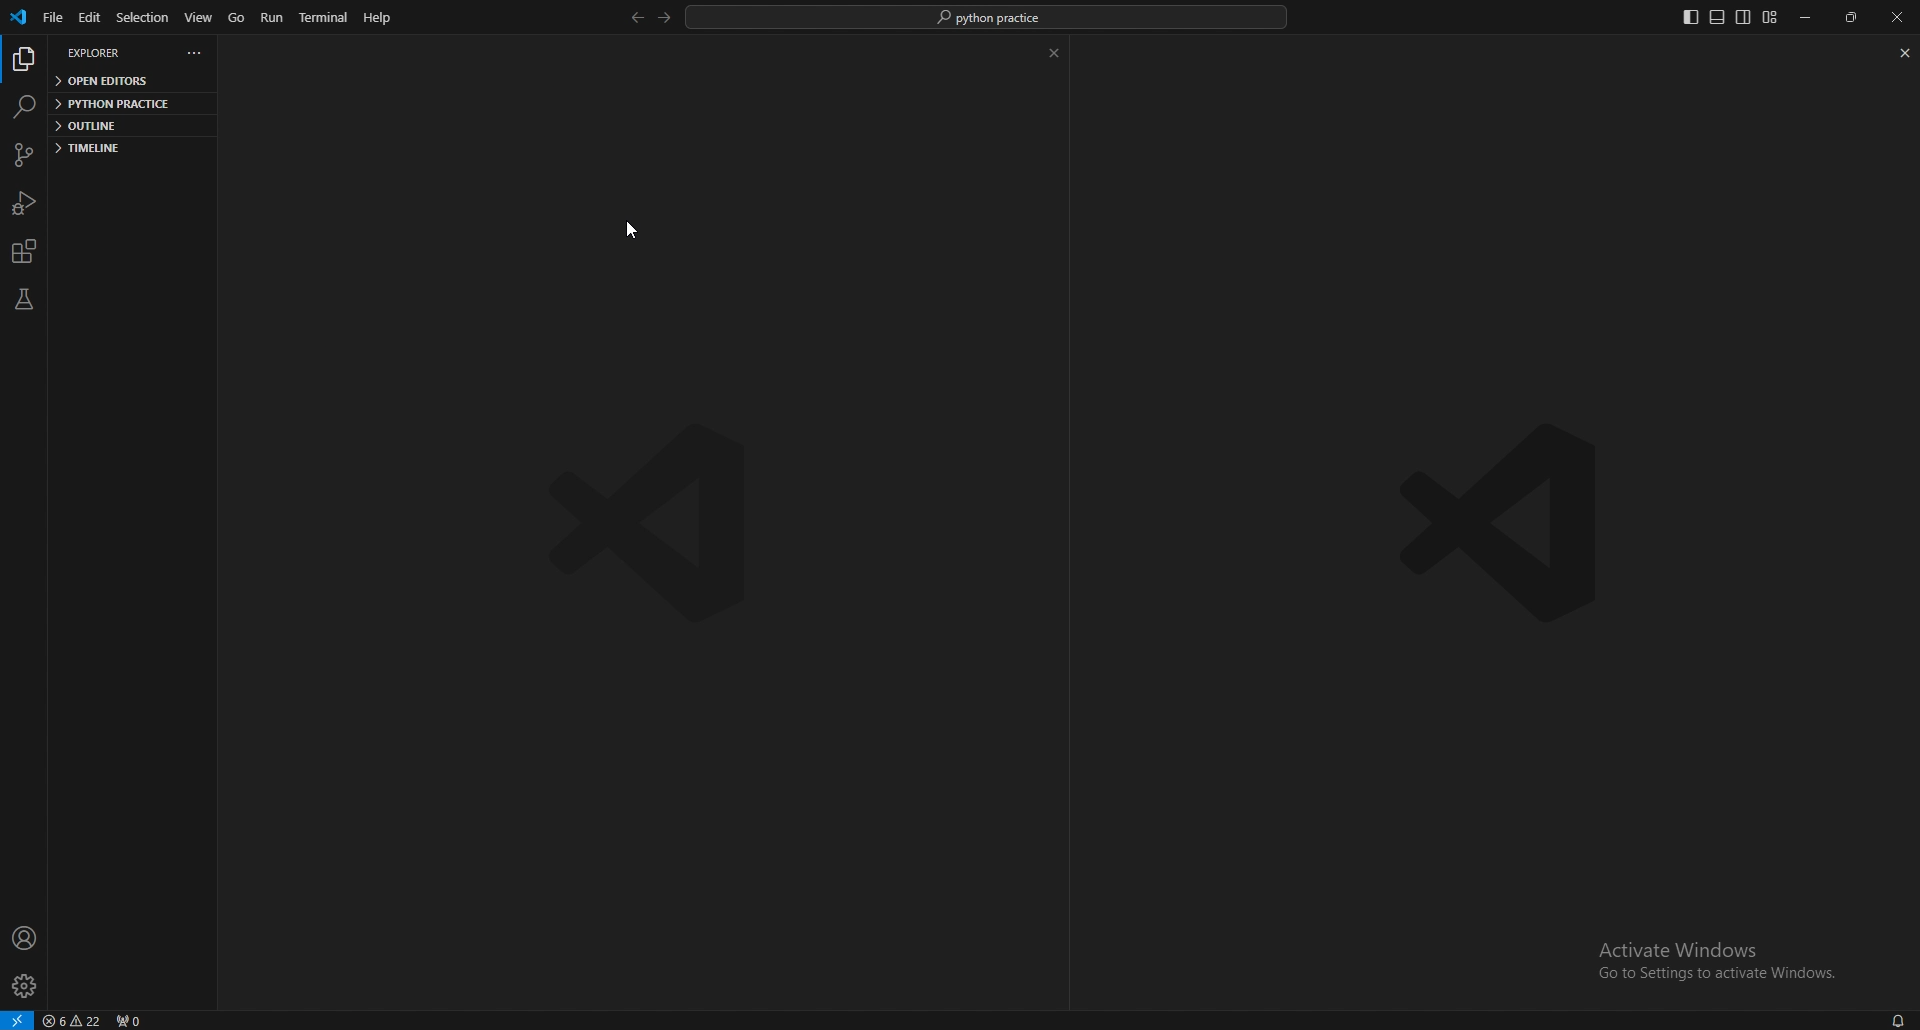 This screenshot has width=1920, height=1030. What do you see at coordinates (273, 16) in the screenshot?
I see `run` at bounding box center [273, 16].